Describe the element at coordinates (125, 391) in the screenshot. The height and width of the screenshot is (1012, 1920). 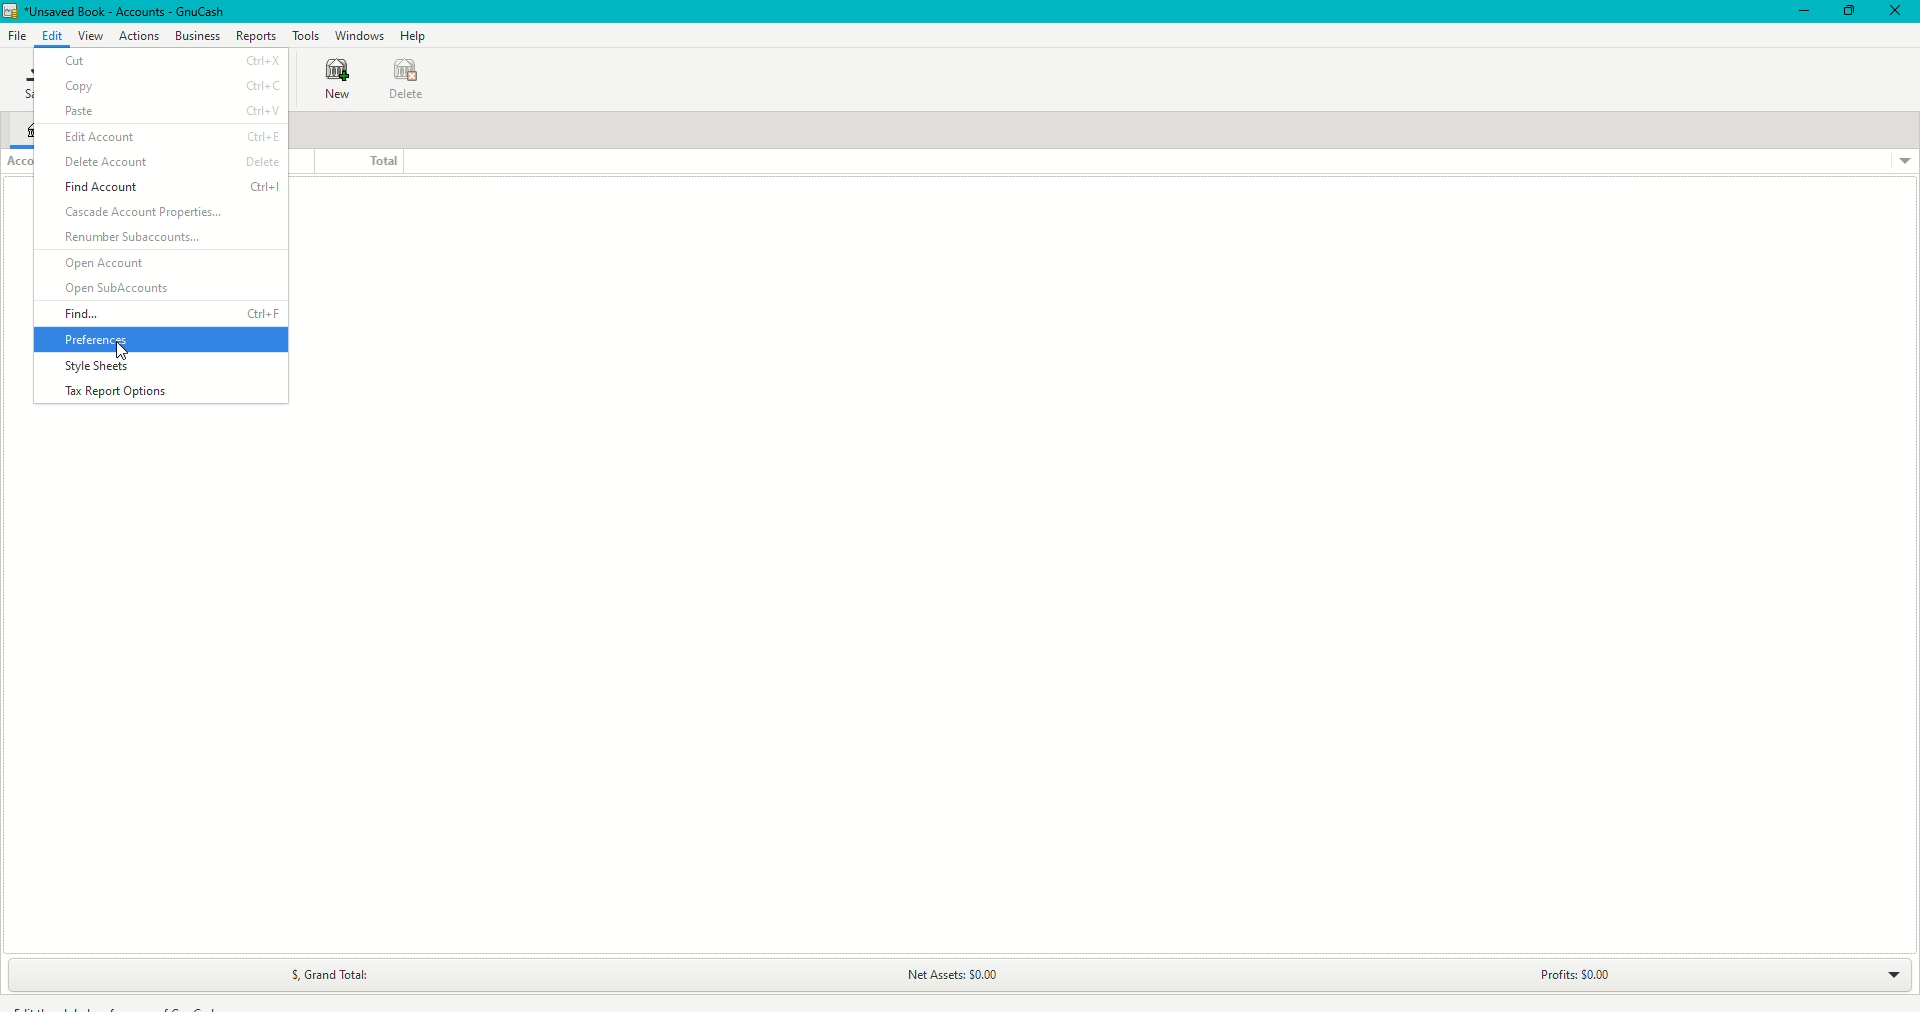
I see `Tax Report Options` at that location.